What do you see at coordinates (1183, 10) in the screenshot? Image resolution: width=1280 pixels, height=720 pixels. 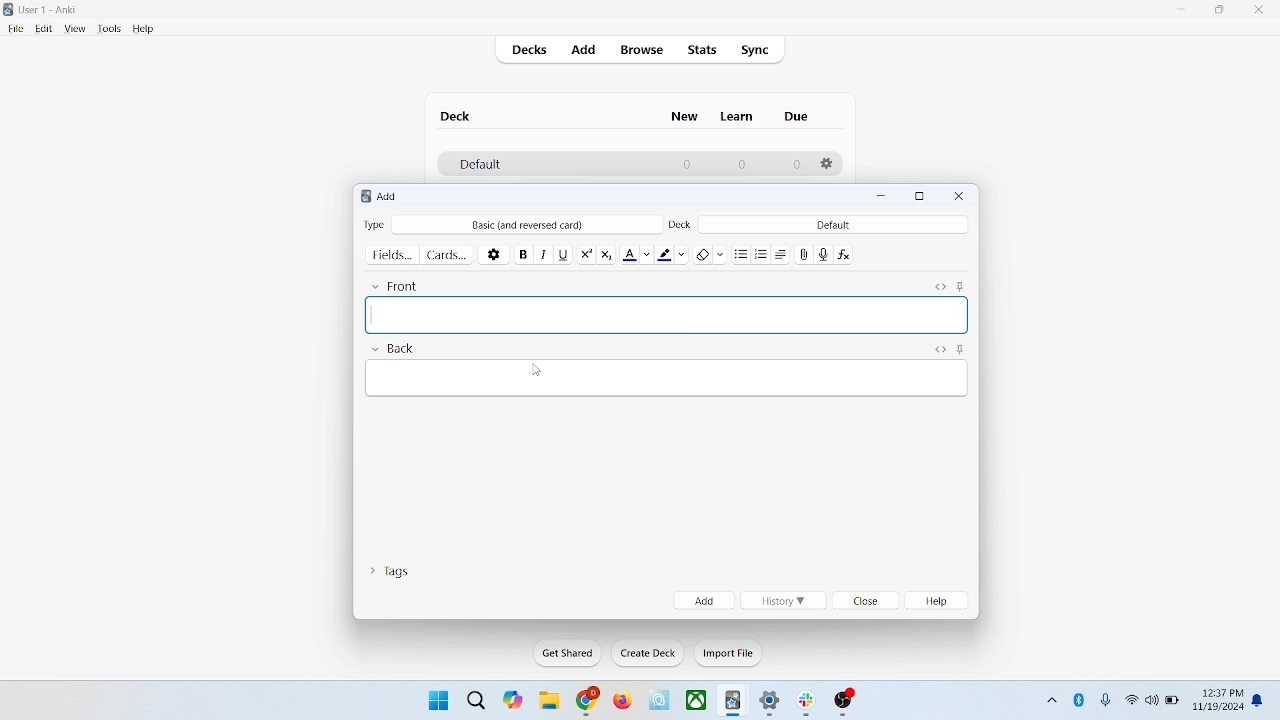 I see `minimize` at bounding box center [1183, 10].